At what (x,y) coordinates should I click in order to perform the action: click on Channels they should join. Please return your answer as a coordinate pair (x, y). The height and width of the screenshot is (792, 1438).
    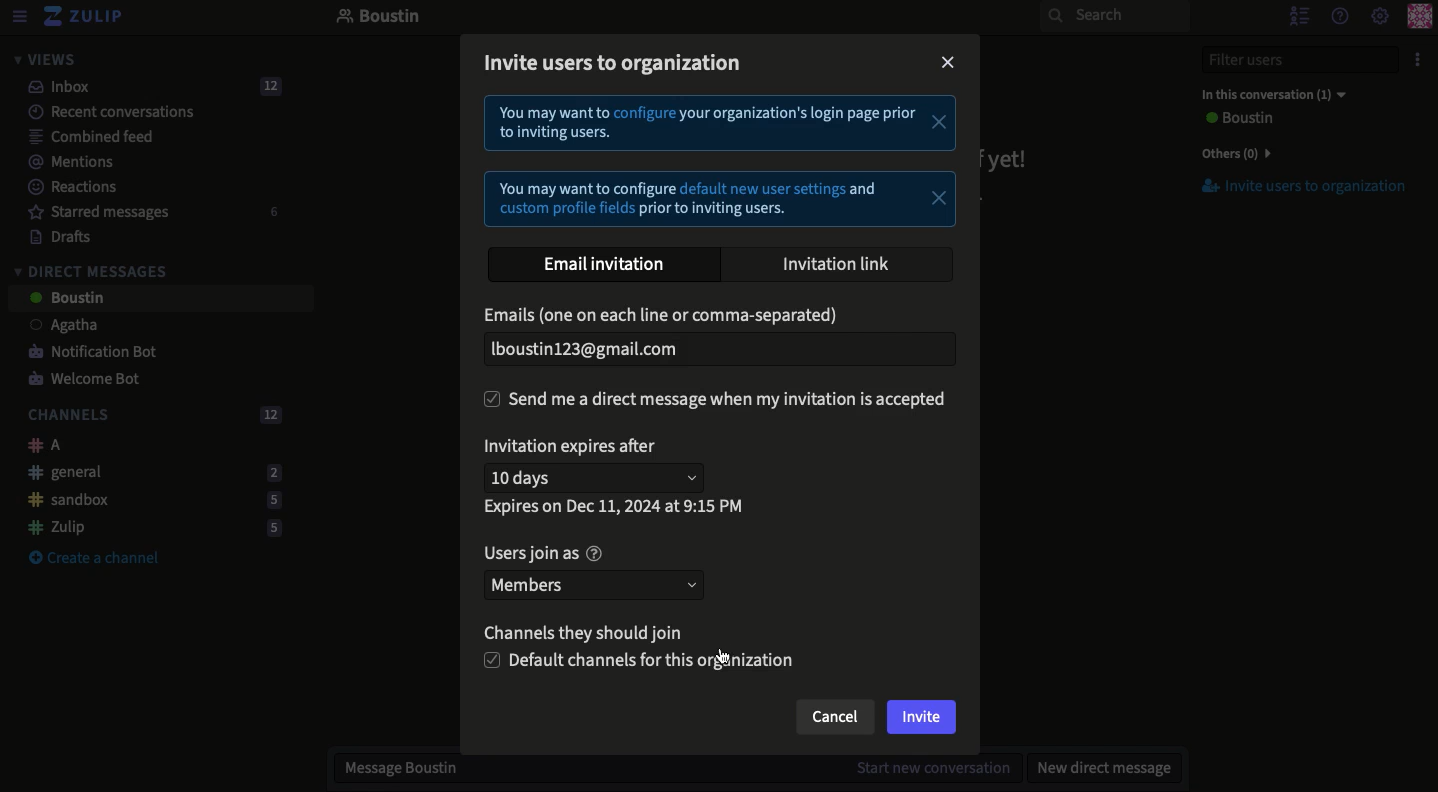
    Looking at the image, I should click on (596, 633).